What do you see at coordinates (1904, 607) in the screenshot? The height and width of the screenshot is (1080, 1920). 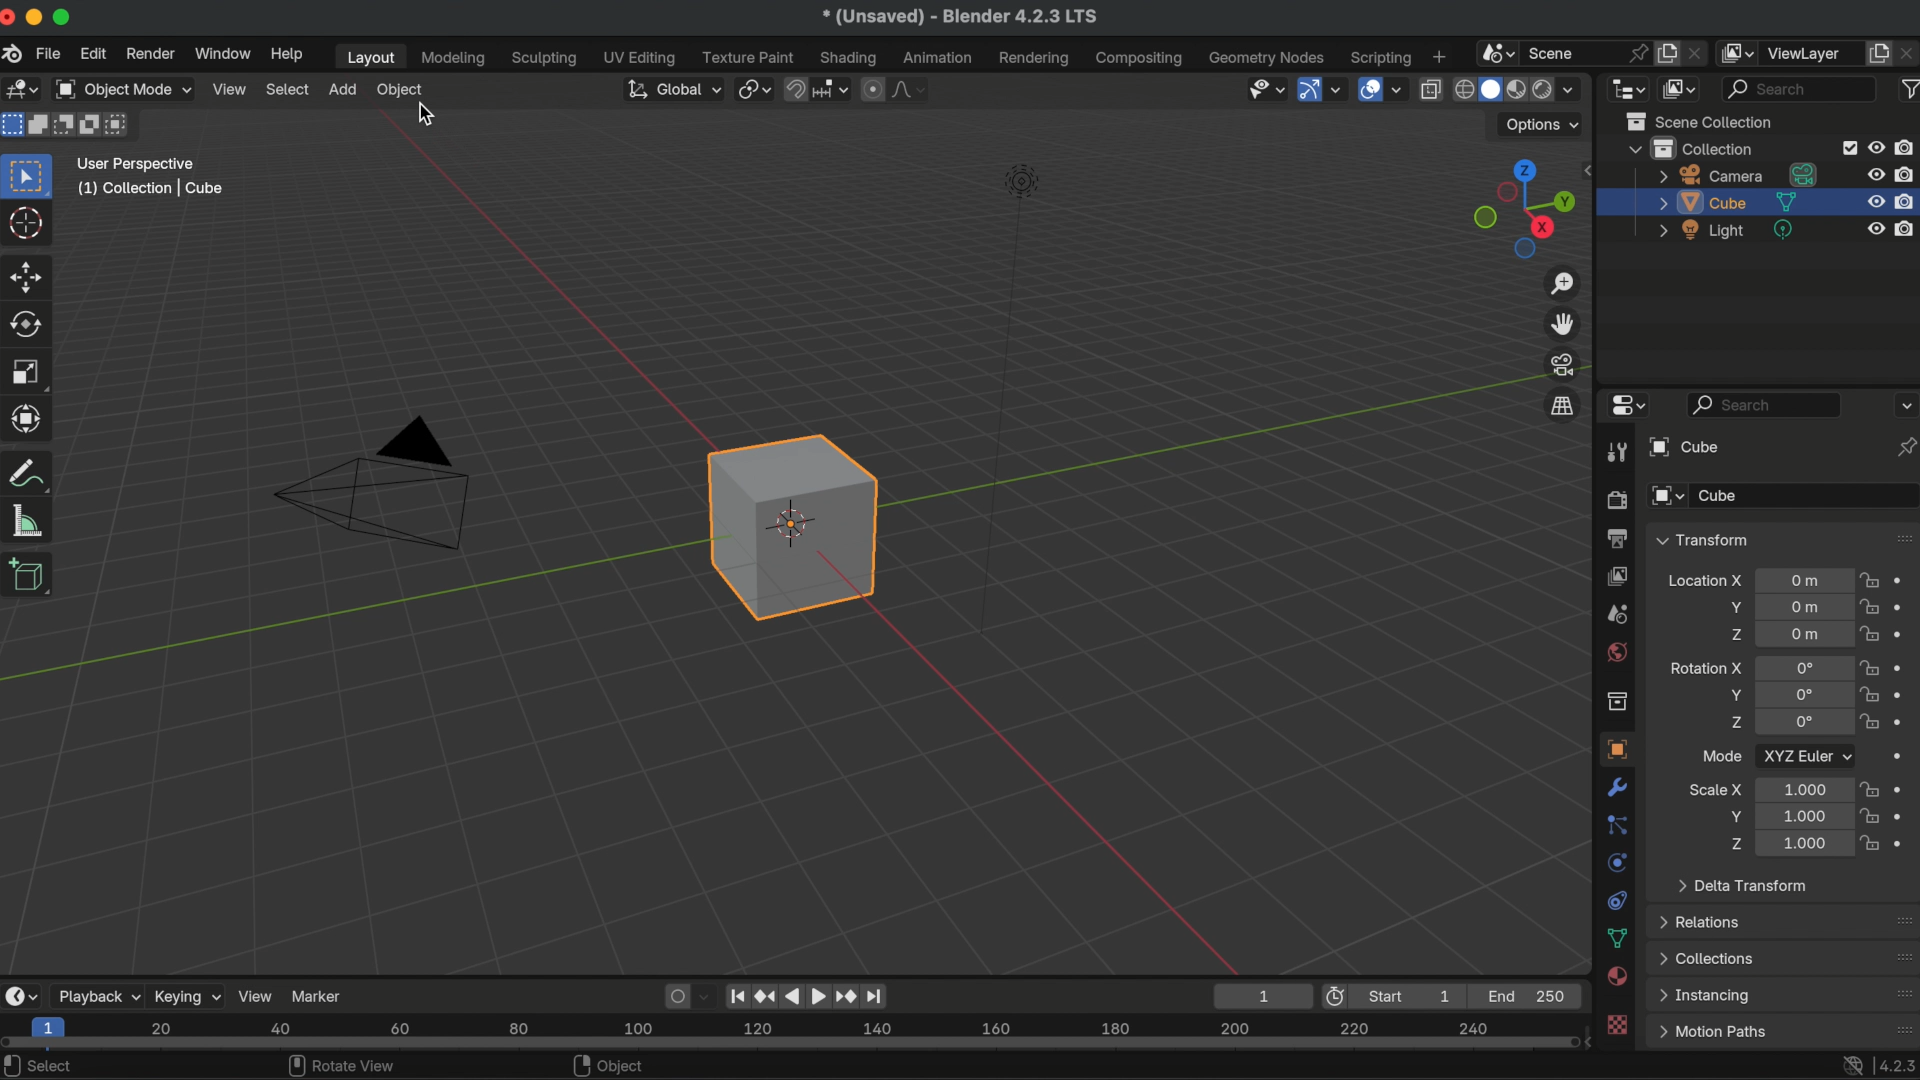 I see `animate property` at bounding box center [1904, 607].